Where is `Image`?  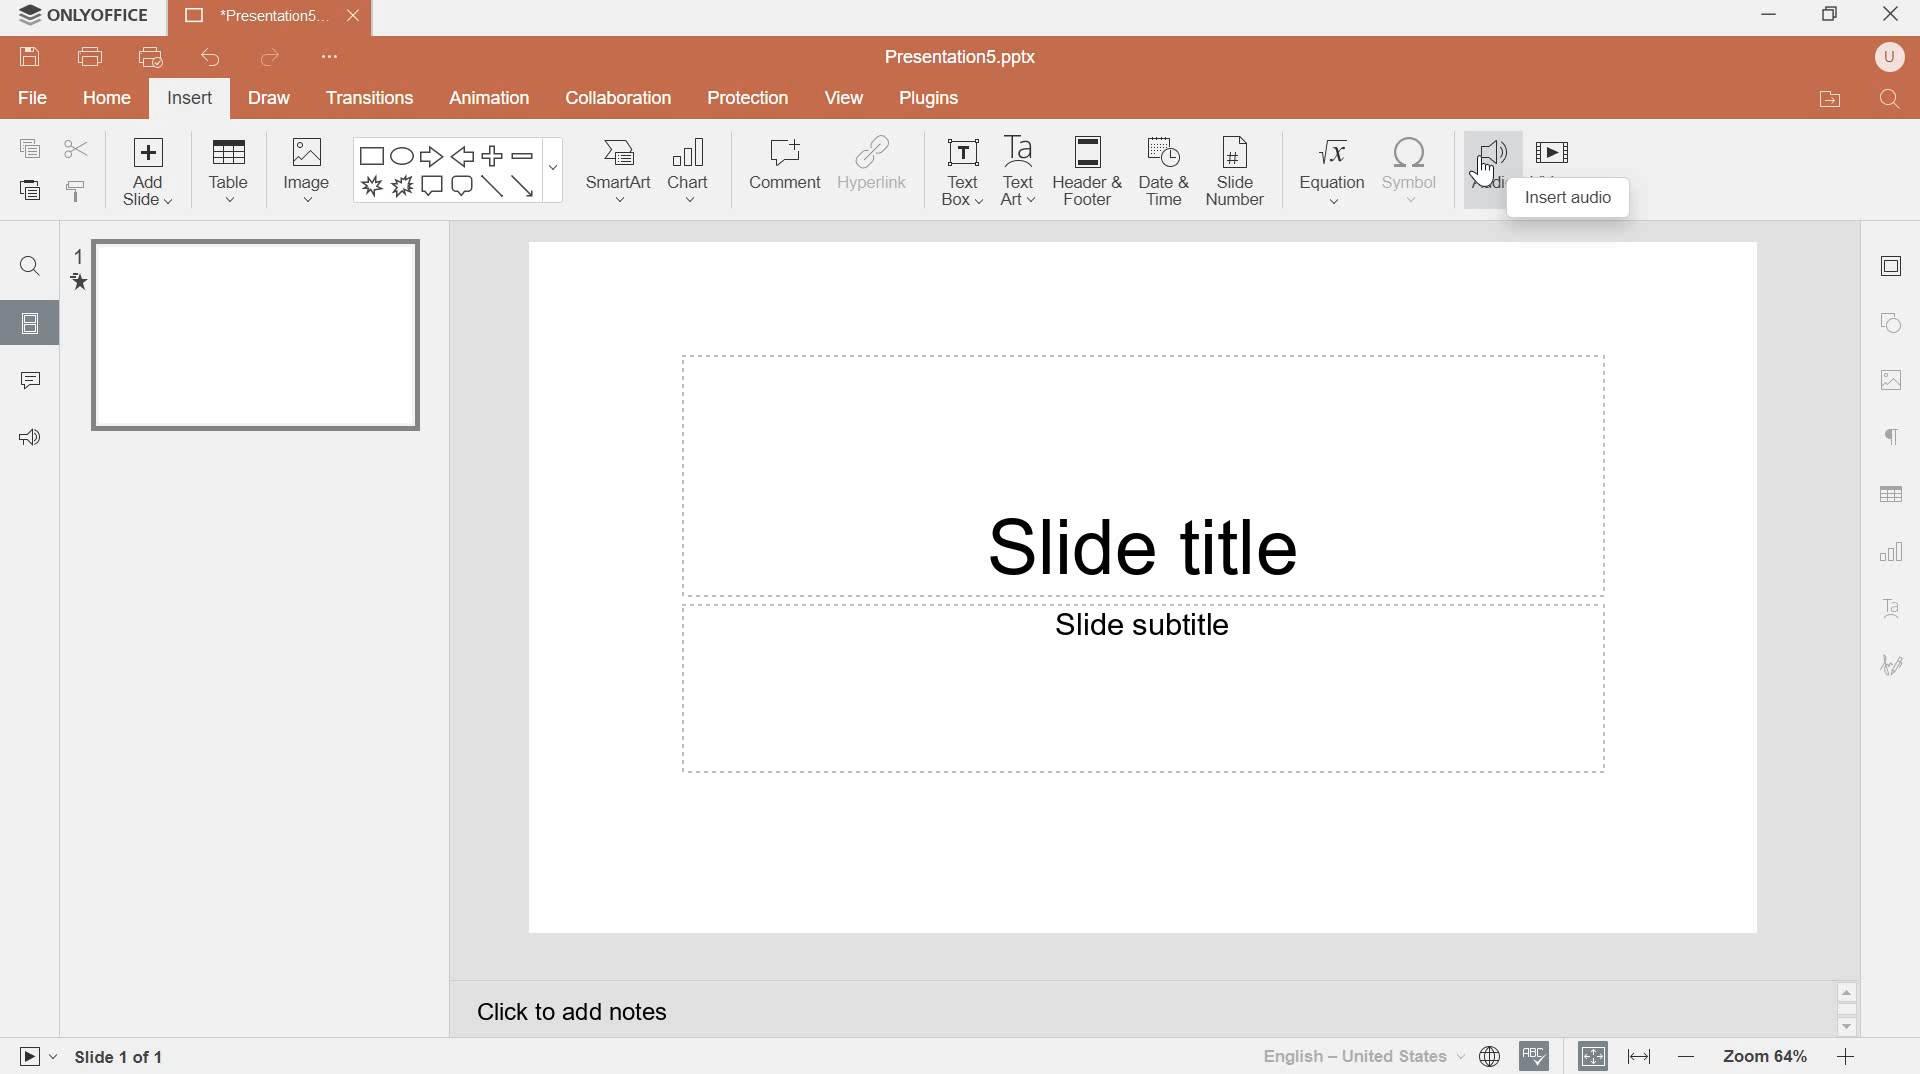 Image is located at coordinates (307, 172).